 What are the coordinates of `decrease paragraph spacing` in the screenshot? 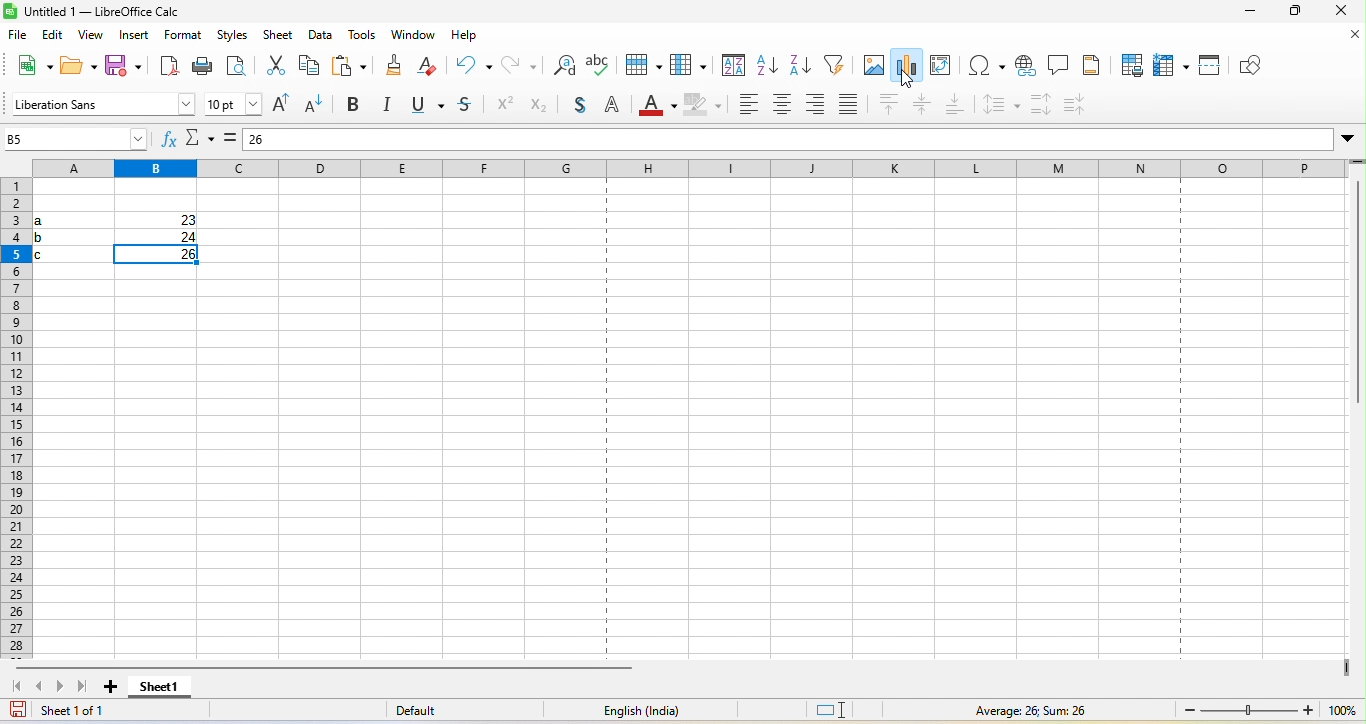 It's located at (1077, 103).